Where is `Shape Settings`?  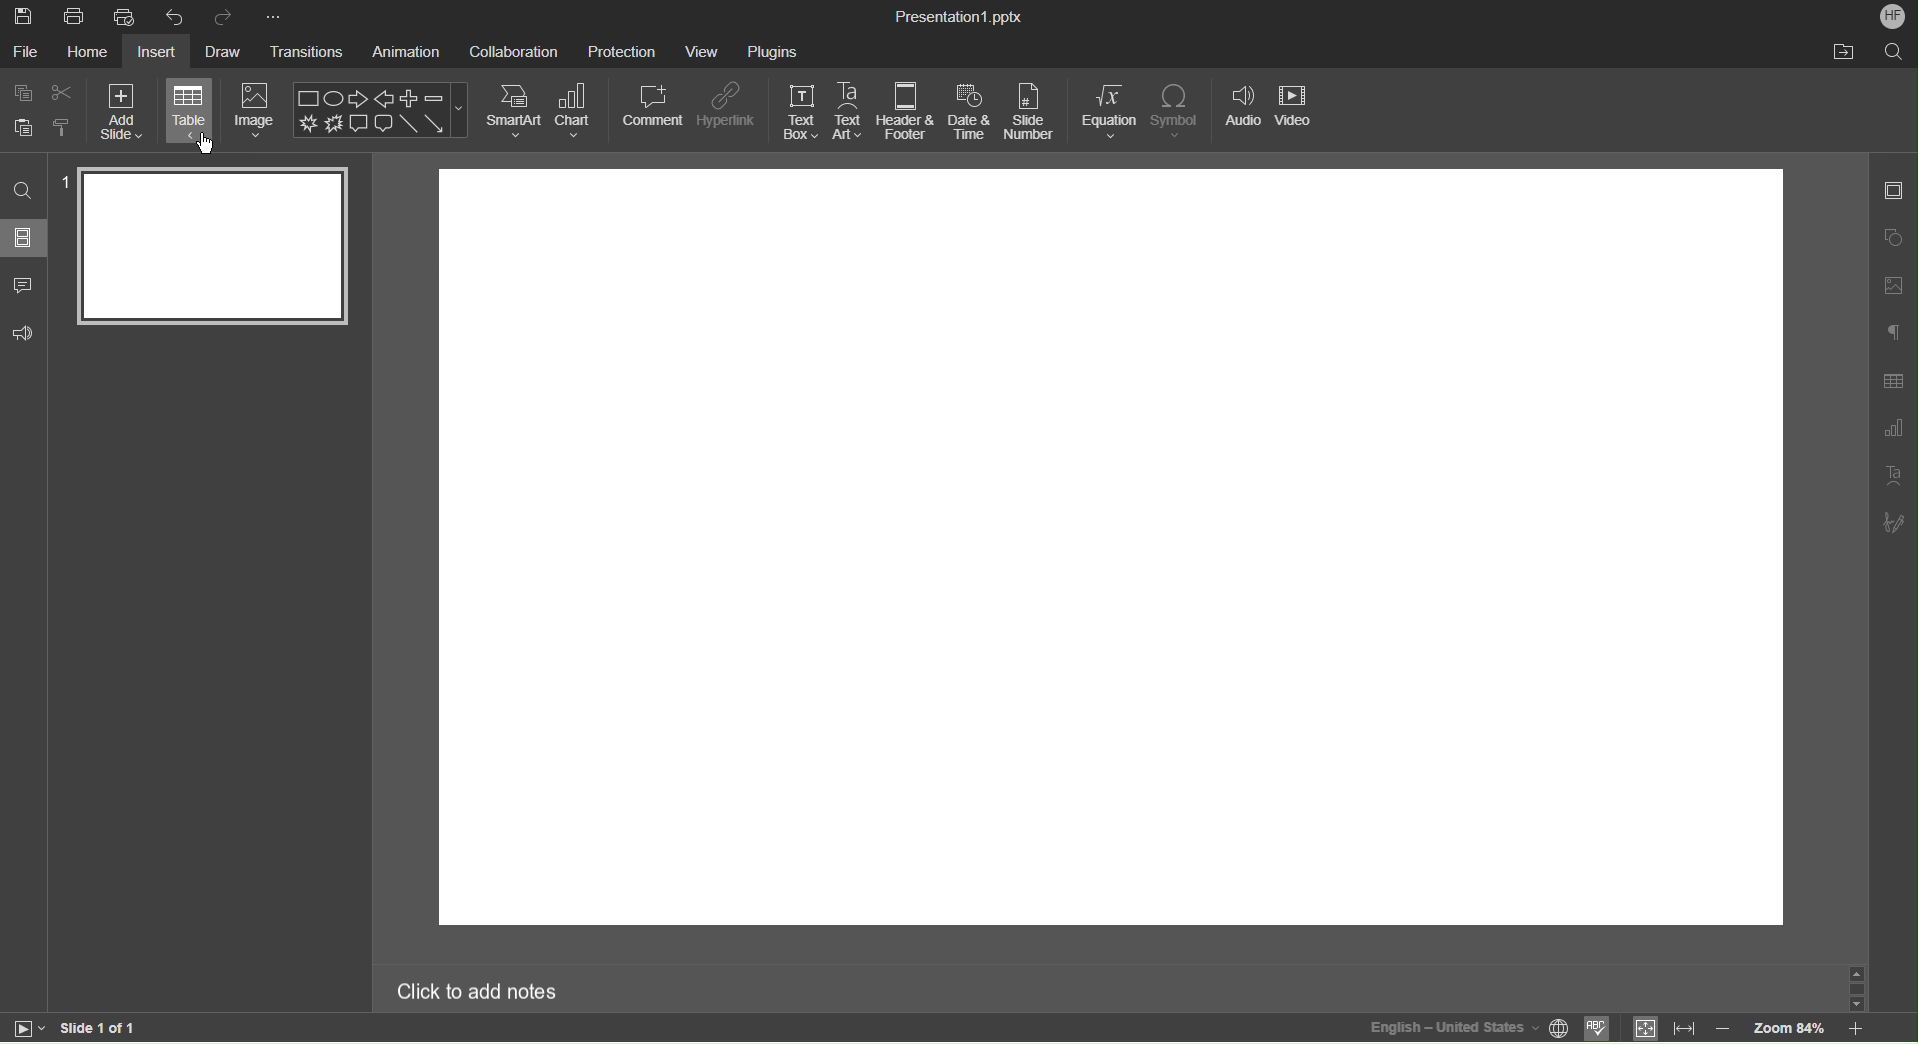
Shape Settings is located at coordinates (1894, 233).